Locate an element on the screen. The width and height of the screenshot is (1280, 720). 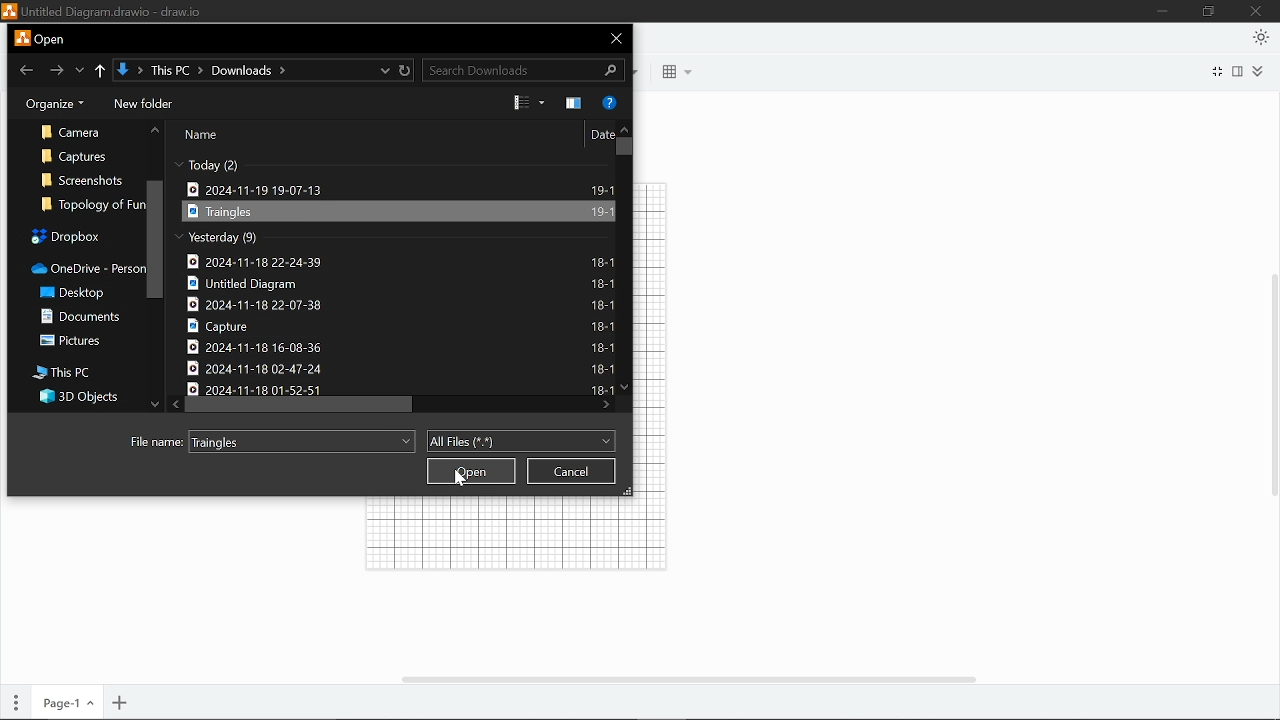
Today (2) is located at coordinates (225, 164).